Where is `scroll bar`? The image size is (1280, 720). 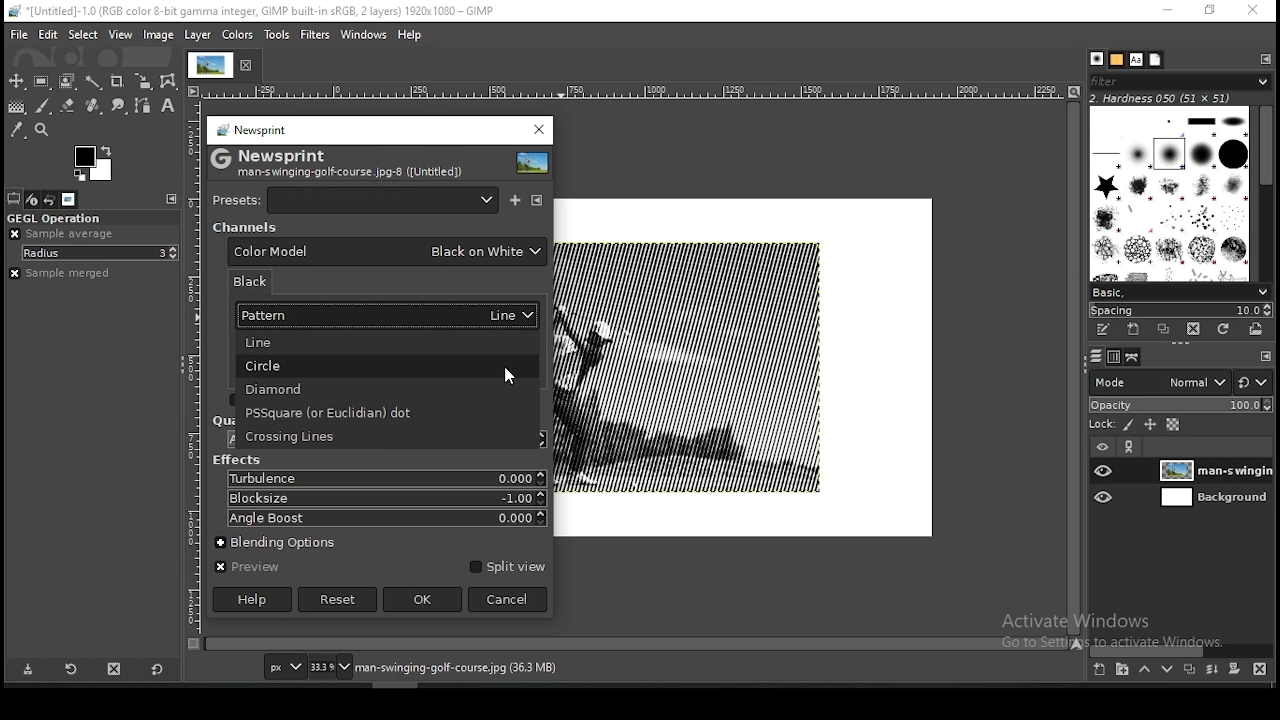
scroll bar is located at coordinates (1182, 649).